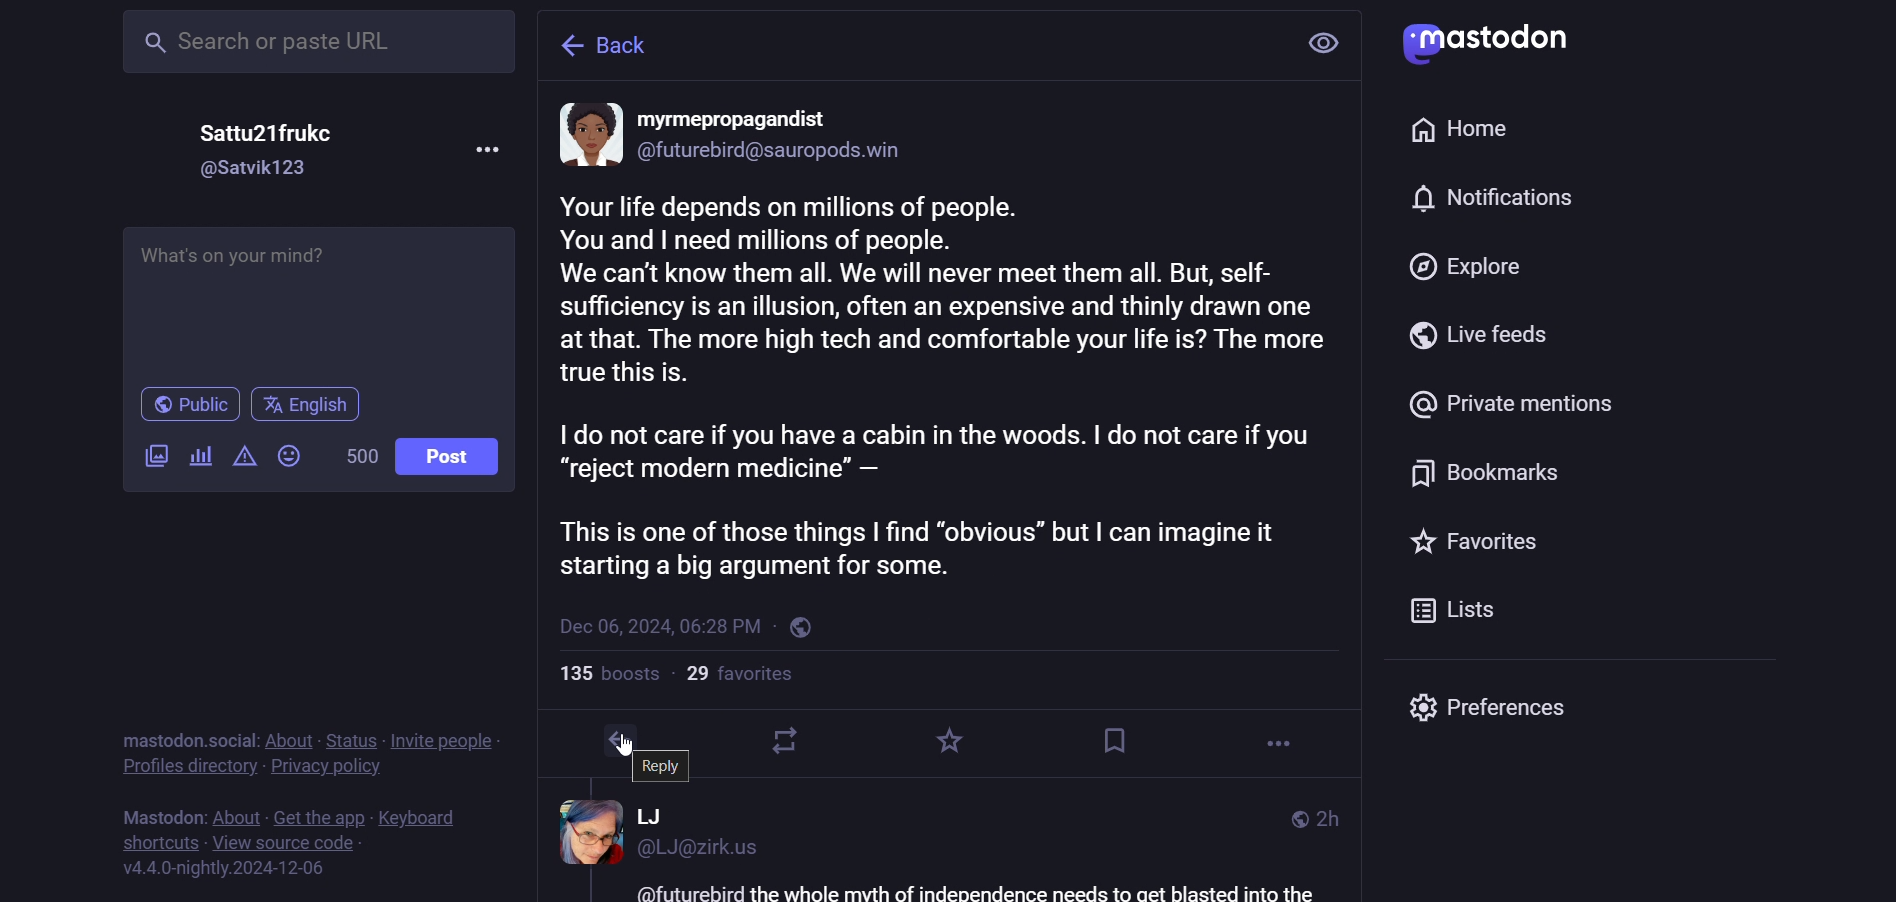 This screenshot has width=1896, height=902. What do you see at coordinates (184, 739) in the screenshot?
I see `mastodon social` at bounding box center [184, 739].